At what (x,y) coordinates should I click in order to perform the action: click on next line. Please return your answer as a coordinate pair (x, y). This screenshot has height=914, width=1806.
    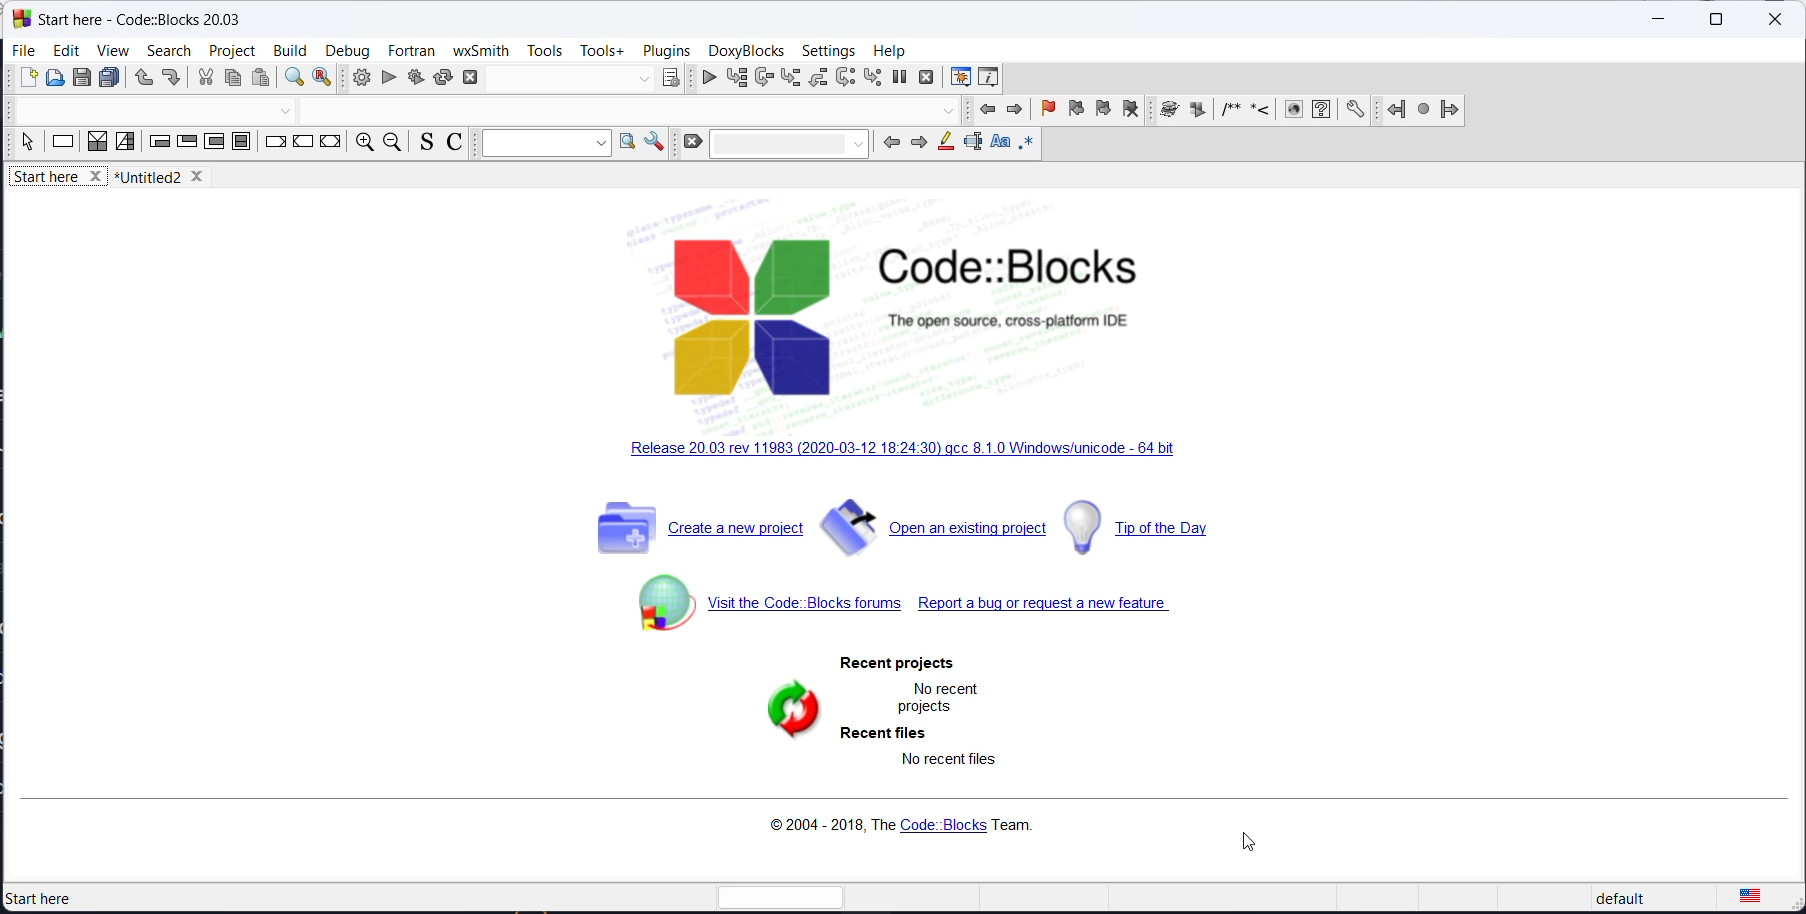
    Looking at the image, I should click on (764, 79).